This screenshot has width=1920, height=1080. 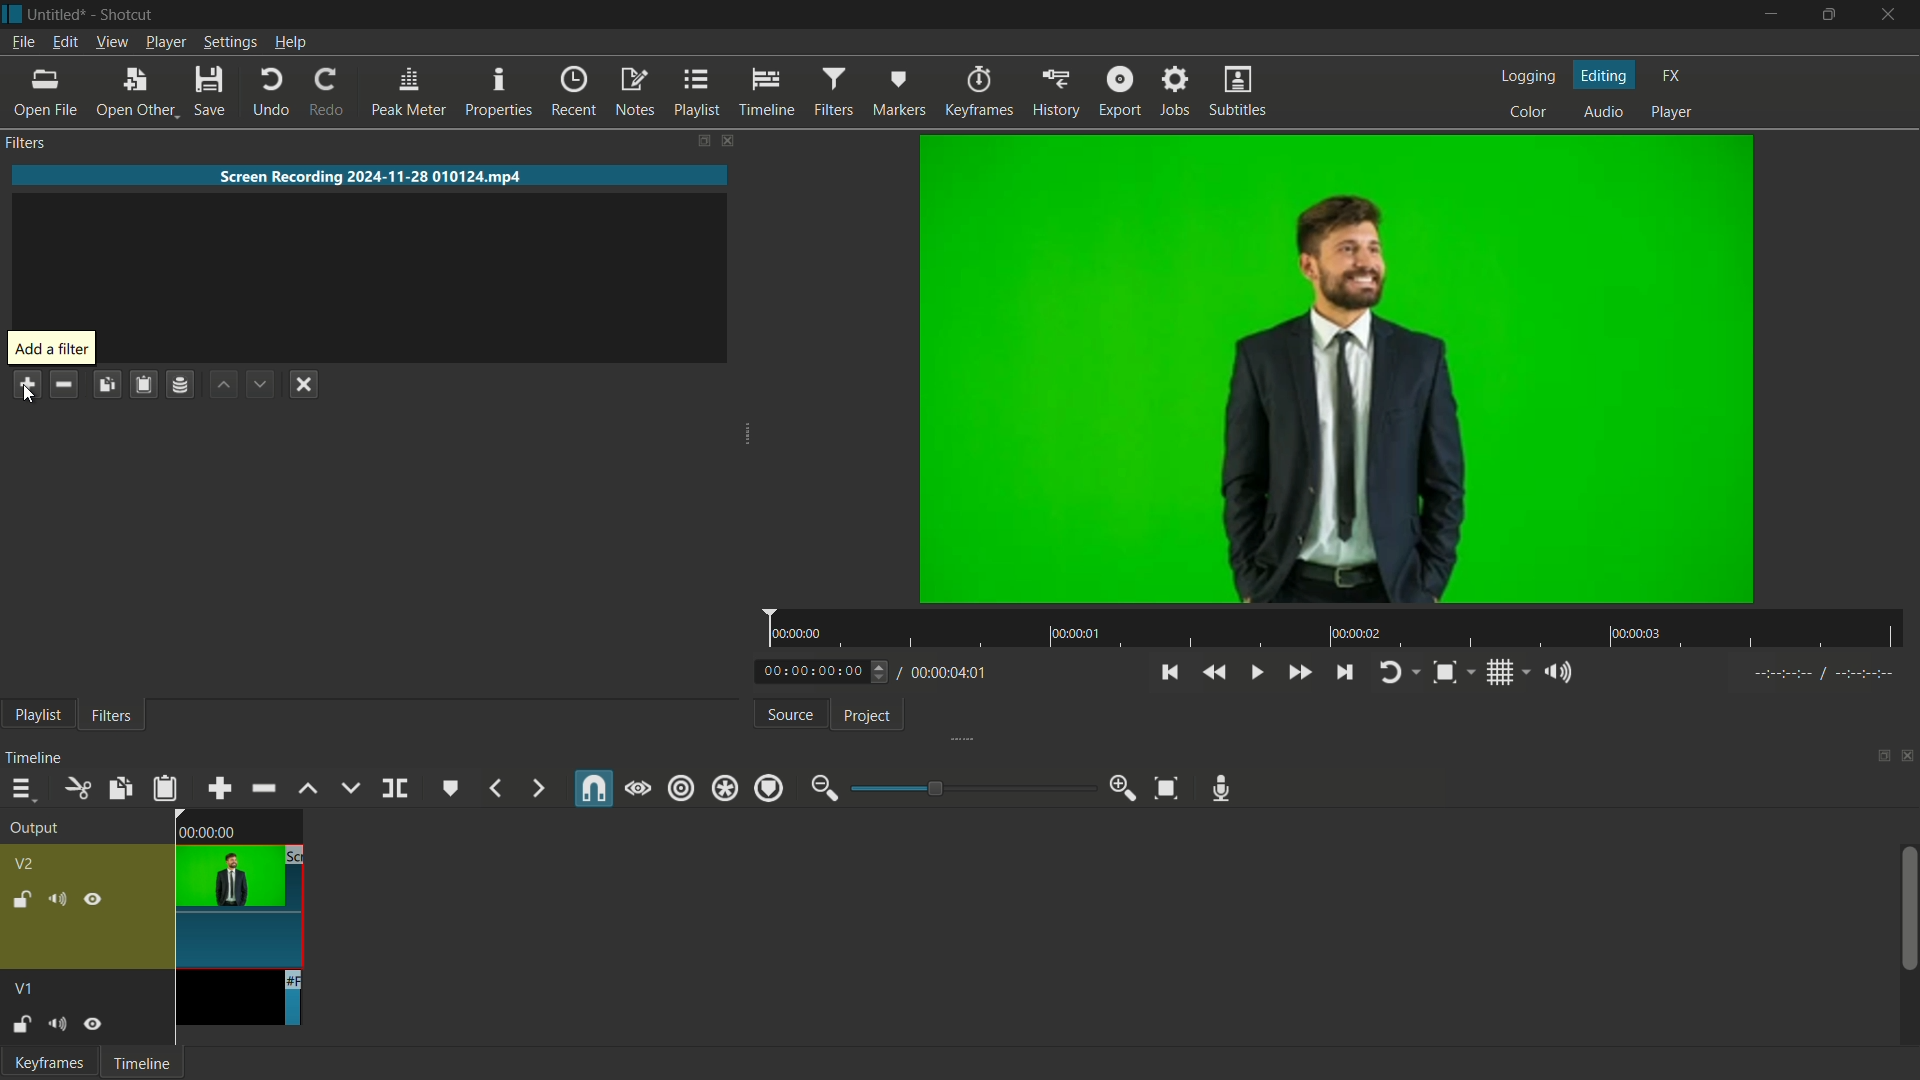 I want to click on open file, so click(x=44, y=93).